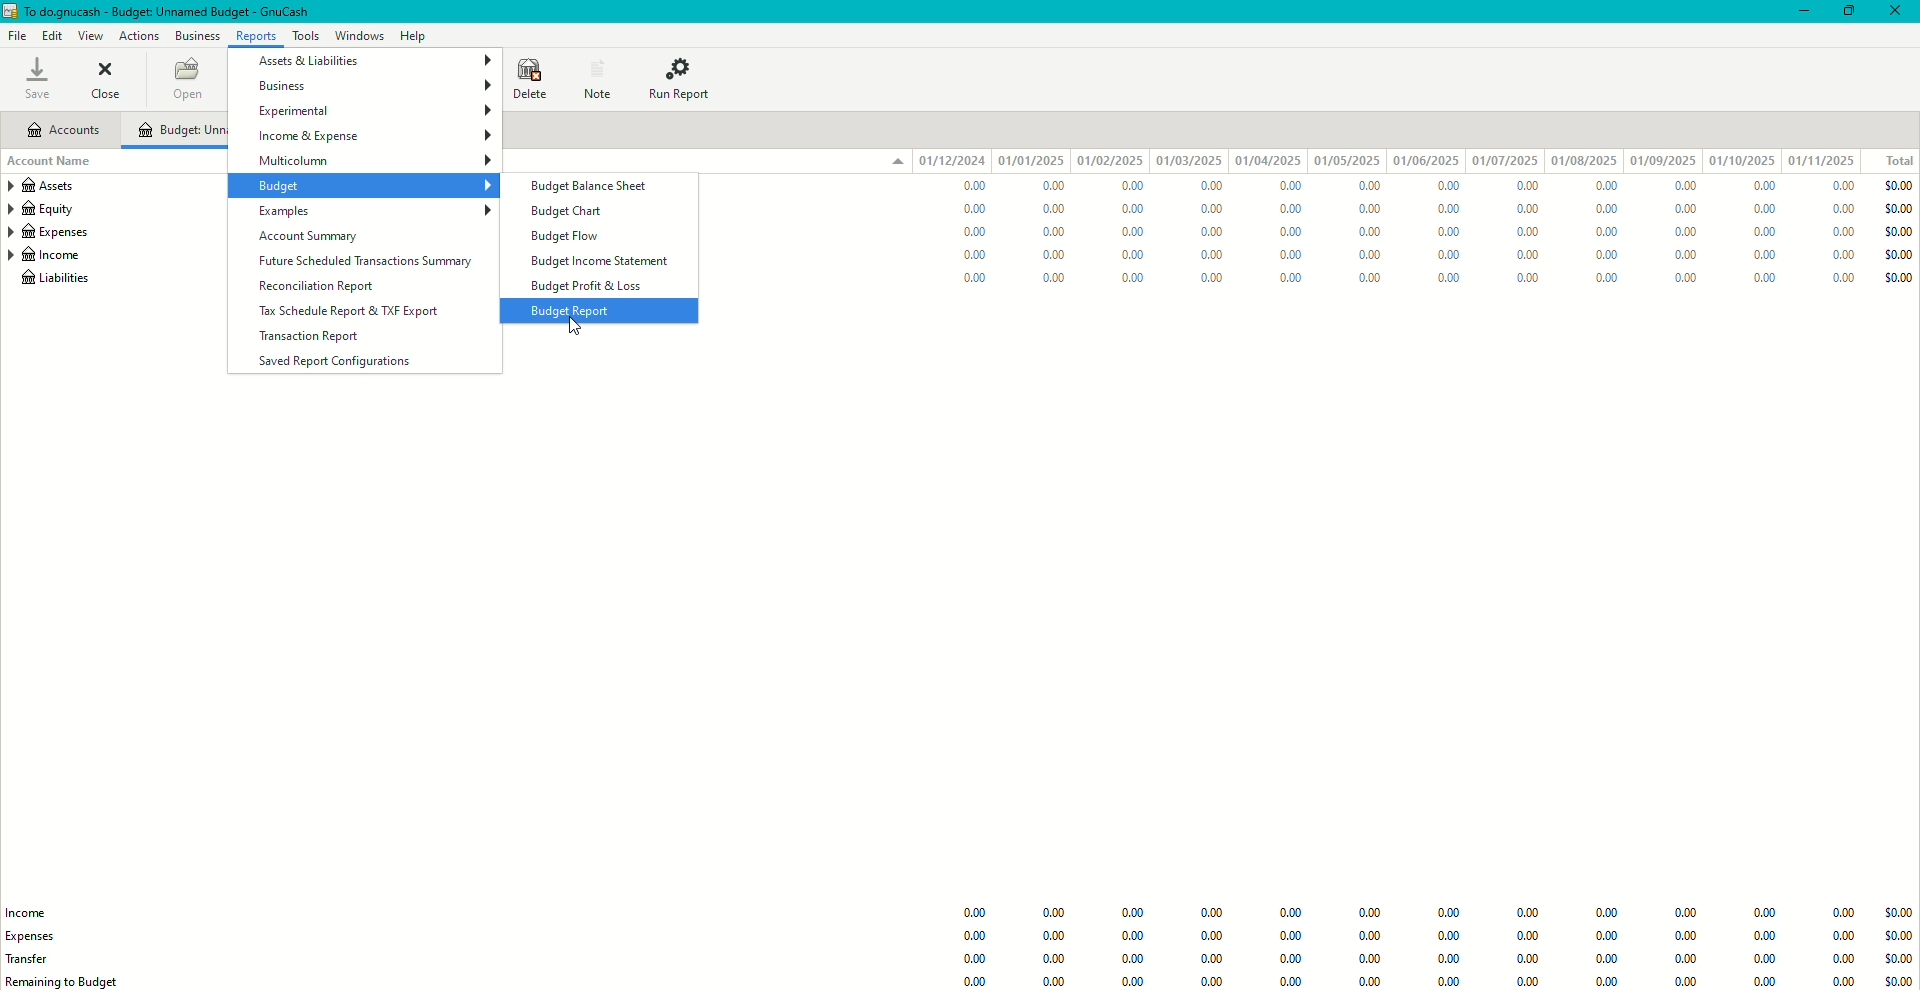  What do you see at coordinates (188, 80) in the screenshot?
I see `Open` at bounding box center [188, 80].